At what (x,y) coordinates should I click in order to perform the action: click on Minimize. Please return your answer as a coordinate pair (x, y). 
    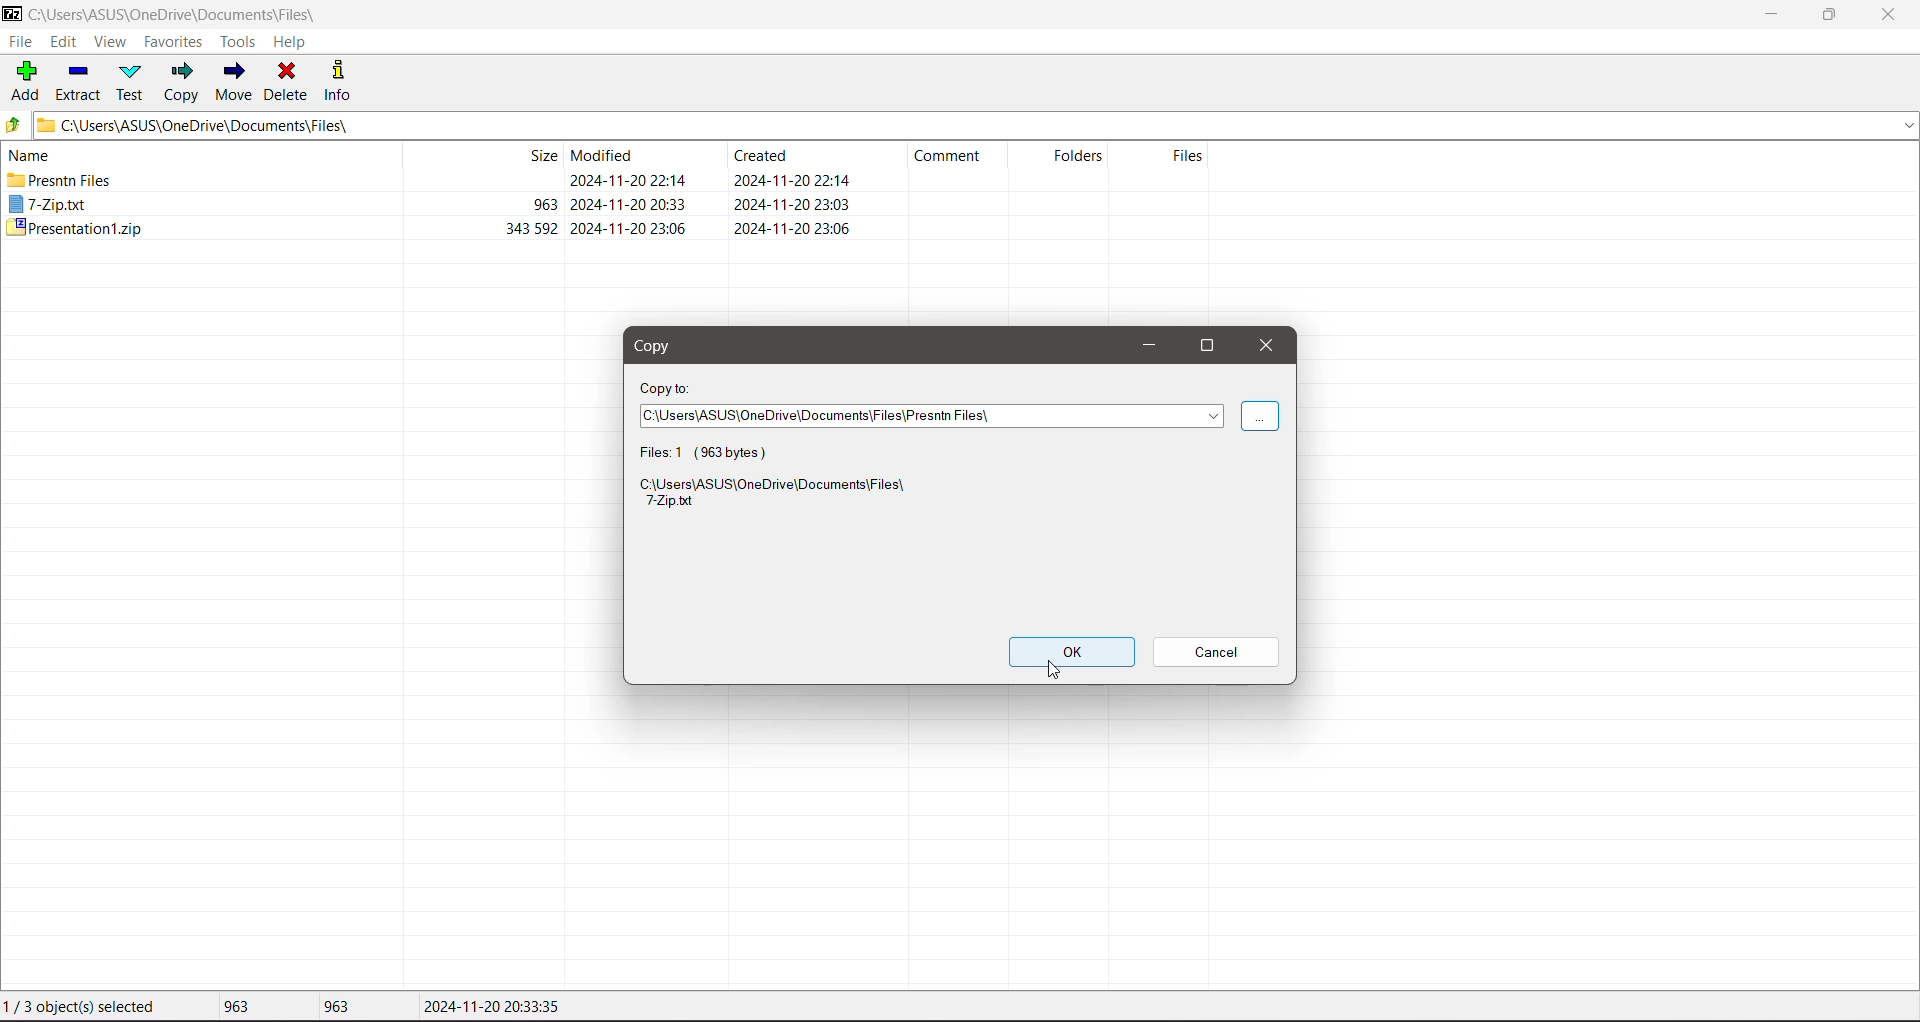
    Looking at the image, I should click on (1144, 345).